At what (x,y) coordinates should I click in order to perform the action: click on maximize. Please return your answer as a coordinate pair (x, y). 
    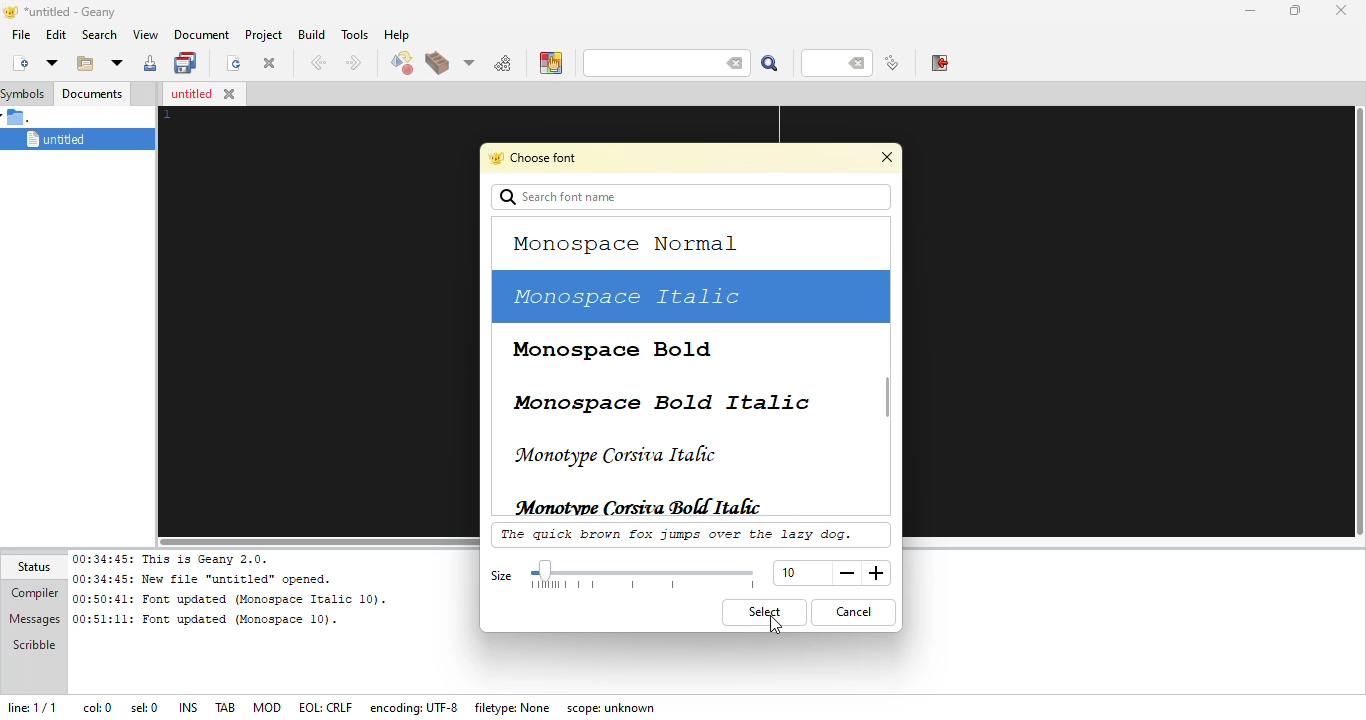
    Looking at the image, I should click on (1293, 9).